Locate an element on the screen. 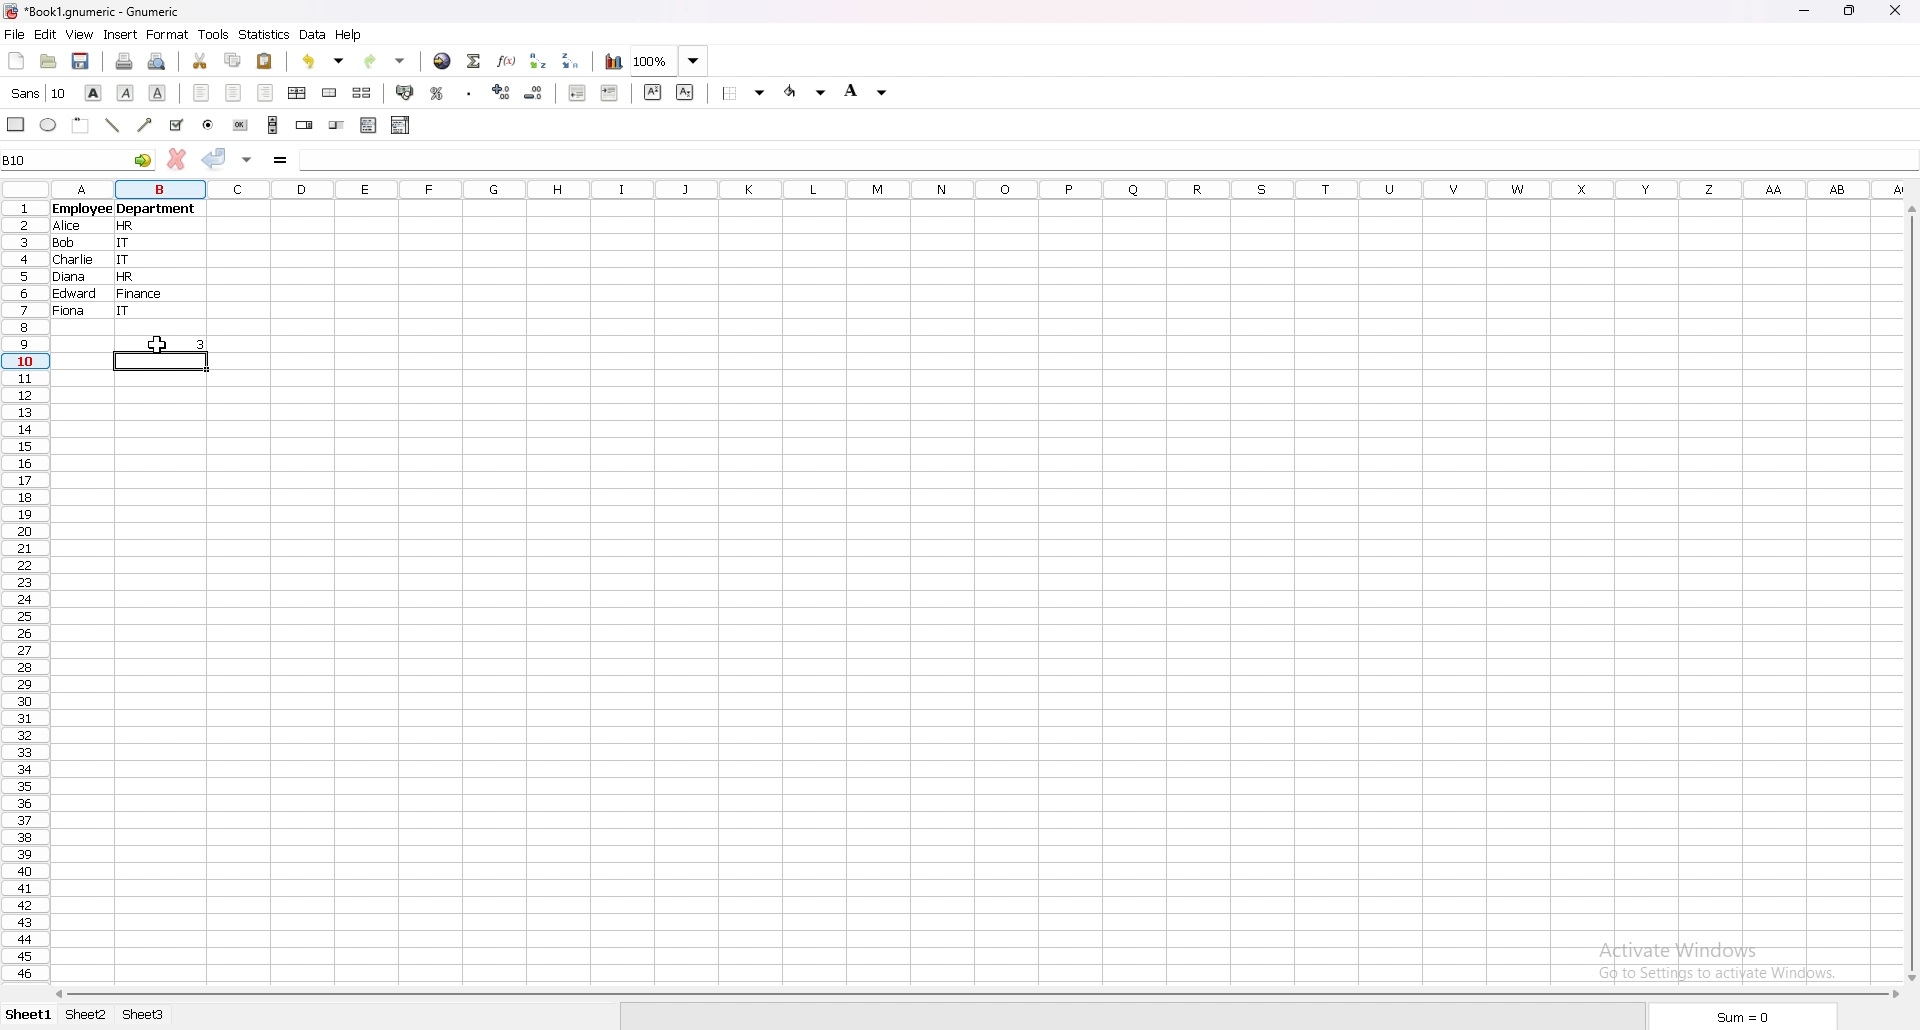 This screenshot has width=1920, height=1030. charlie is located at coordinates (79, 262).